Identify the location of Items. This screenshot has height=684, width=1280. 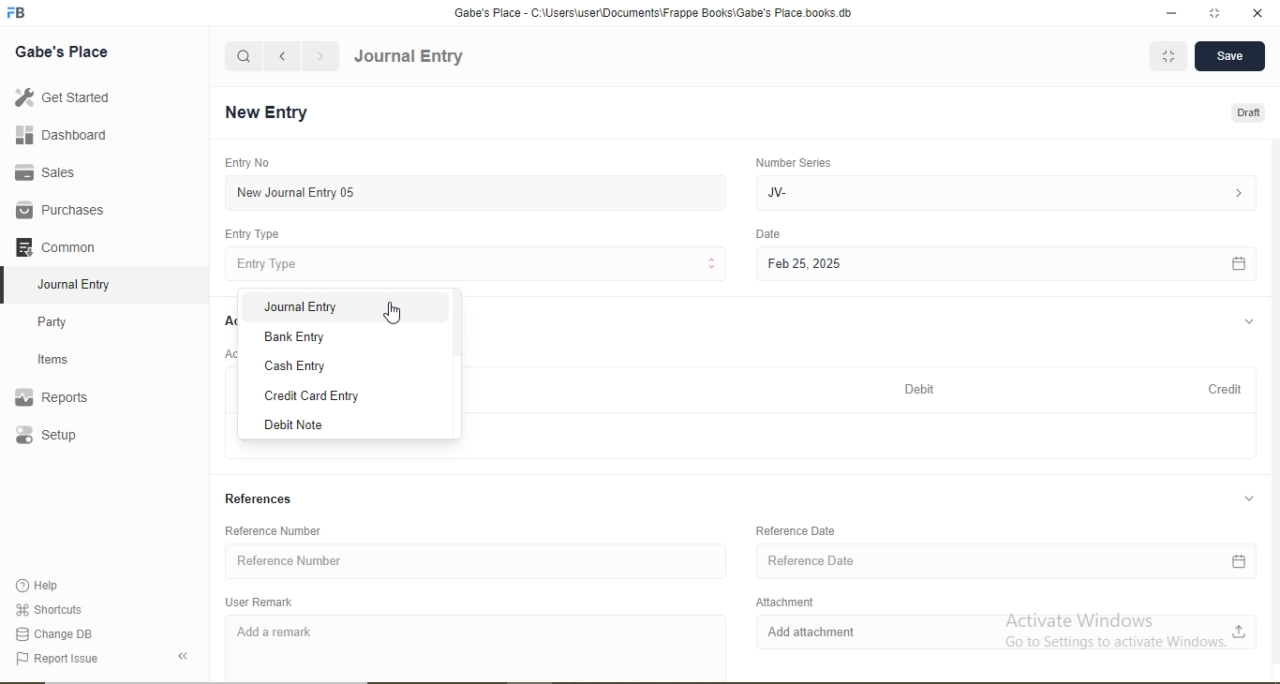
(65, 359).